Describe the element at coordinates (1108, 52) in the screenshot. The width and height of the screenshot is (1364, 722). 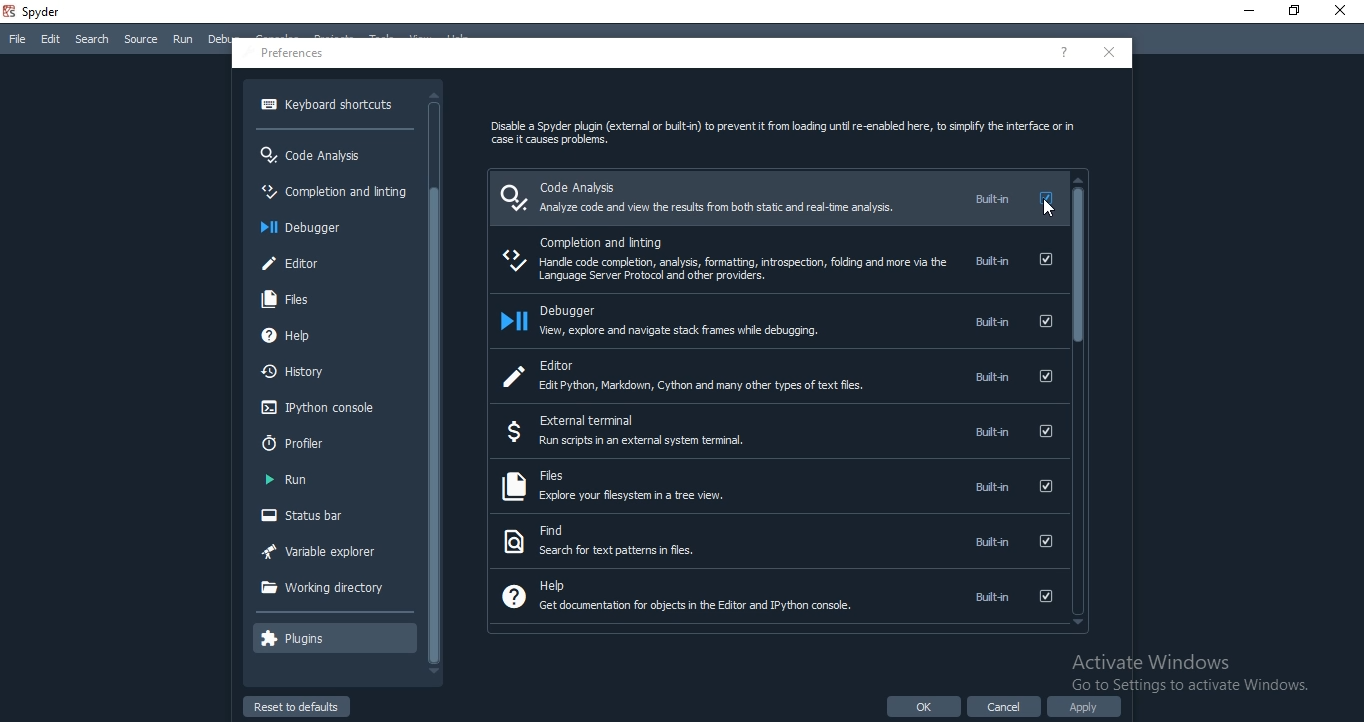
I see `close` at that location.